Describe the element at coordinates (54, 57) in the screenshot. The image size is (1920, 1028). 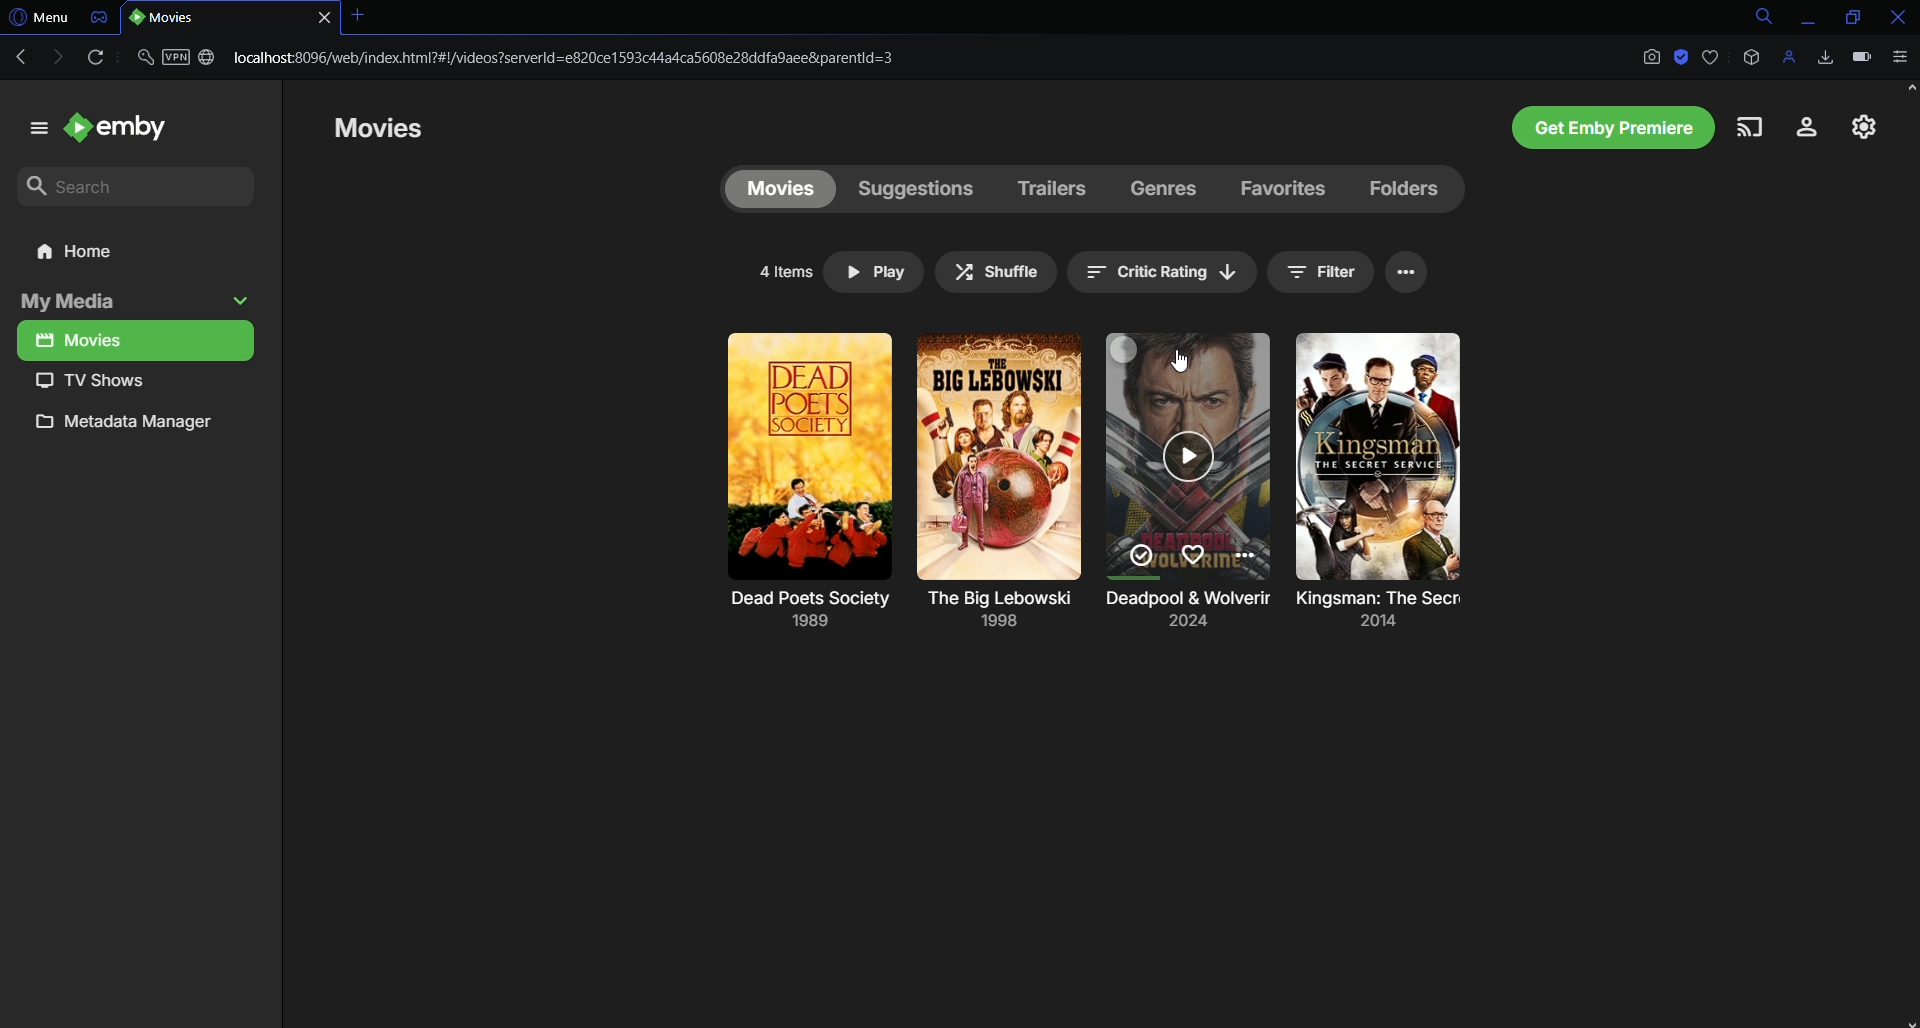
I see `Forward` at that location.